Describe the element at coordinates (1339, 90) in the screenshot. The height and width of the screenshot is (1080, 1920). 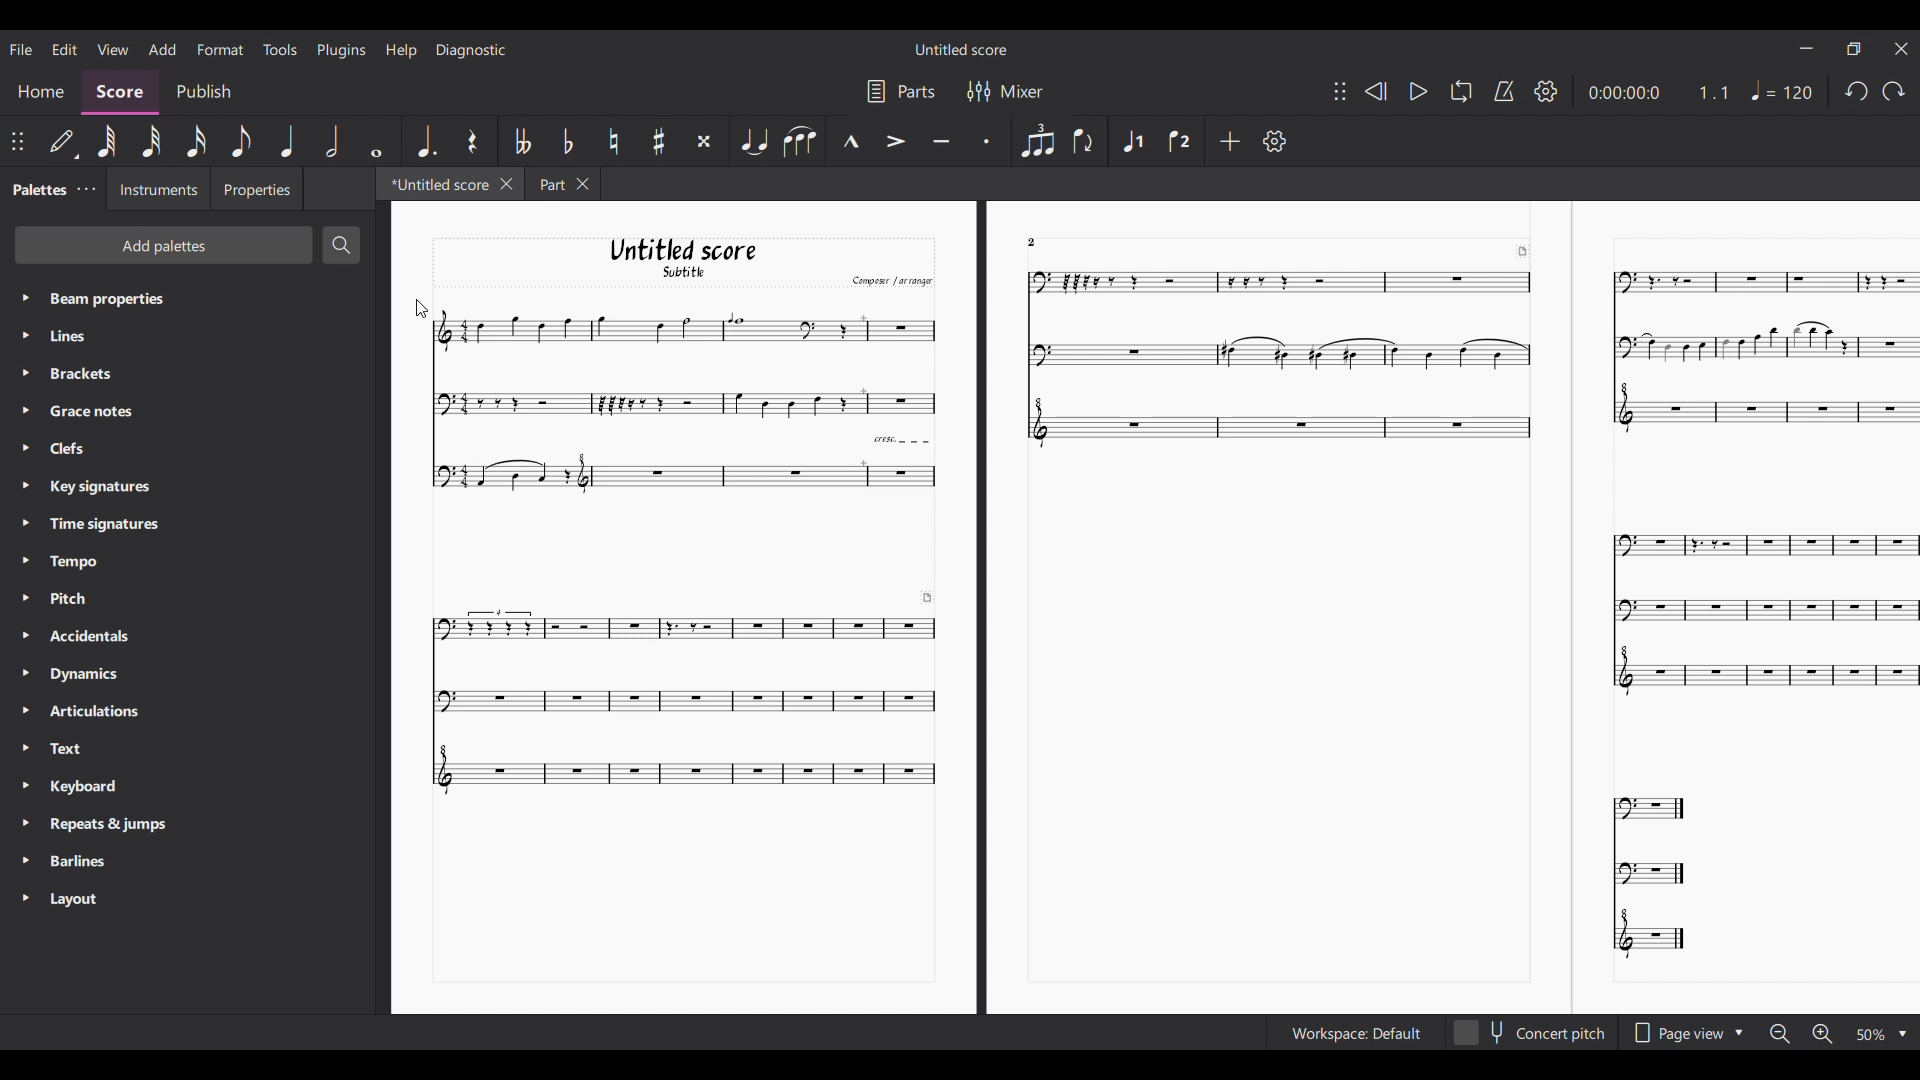
I see `Change position` at that location.